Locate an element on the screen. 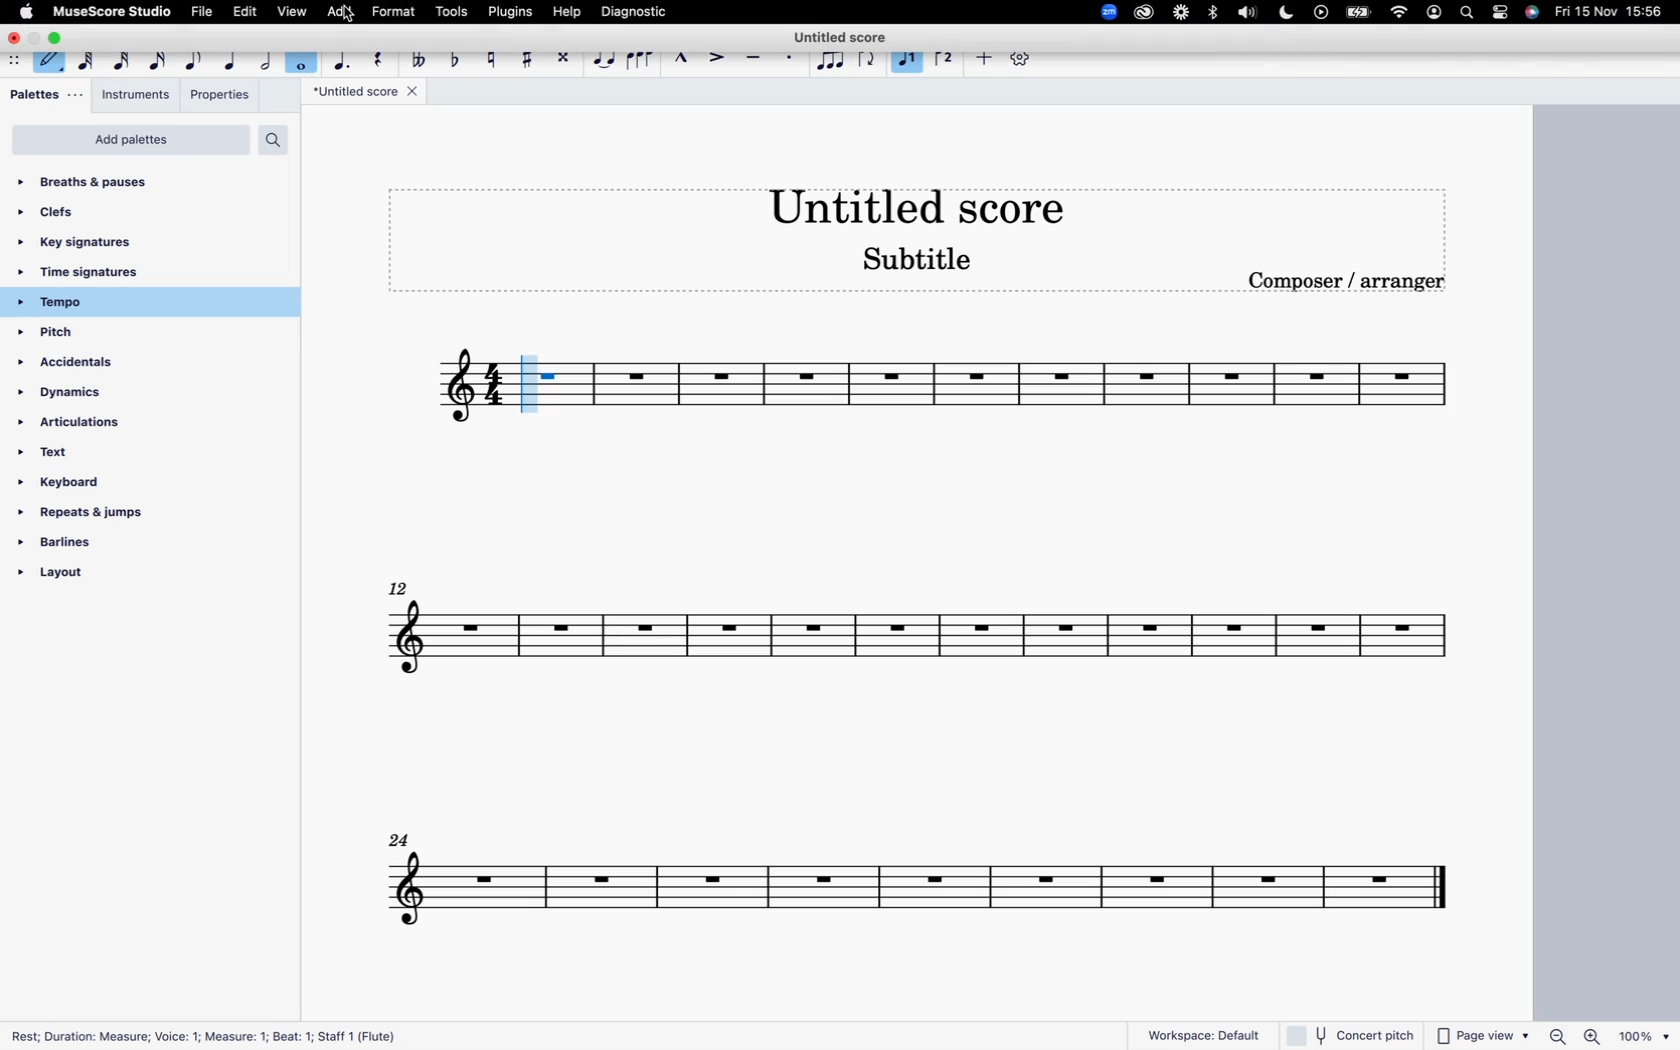 This screenshot has width=1680, height=1050. half note is located at coordinates (265, 57).